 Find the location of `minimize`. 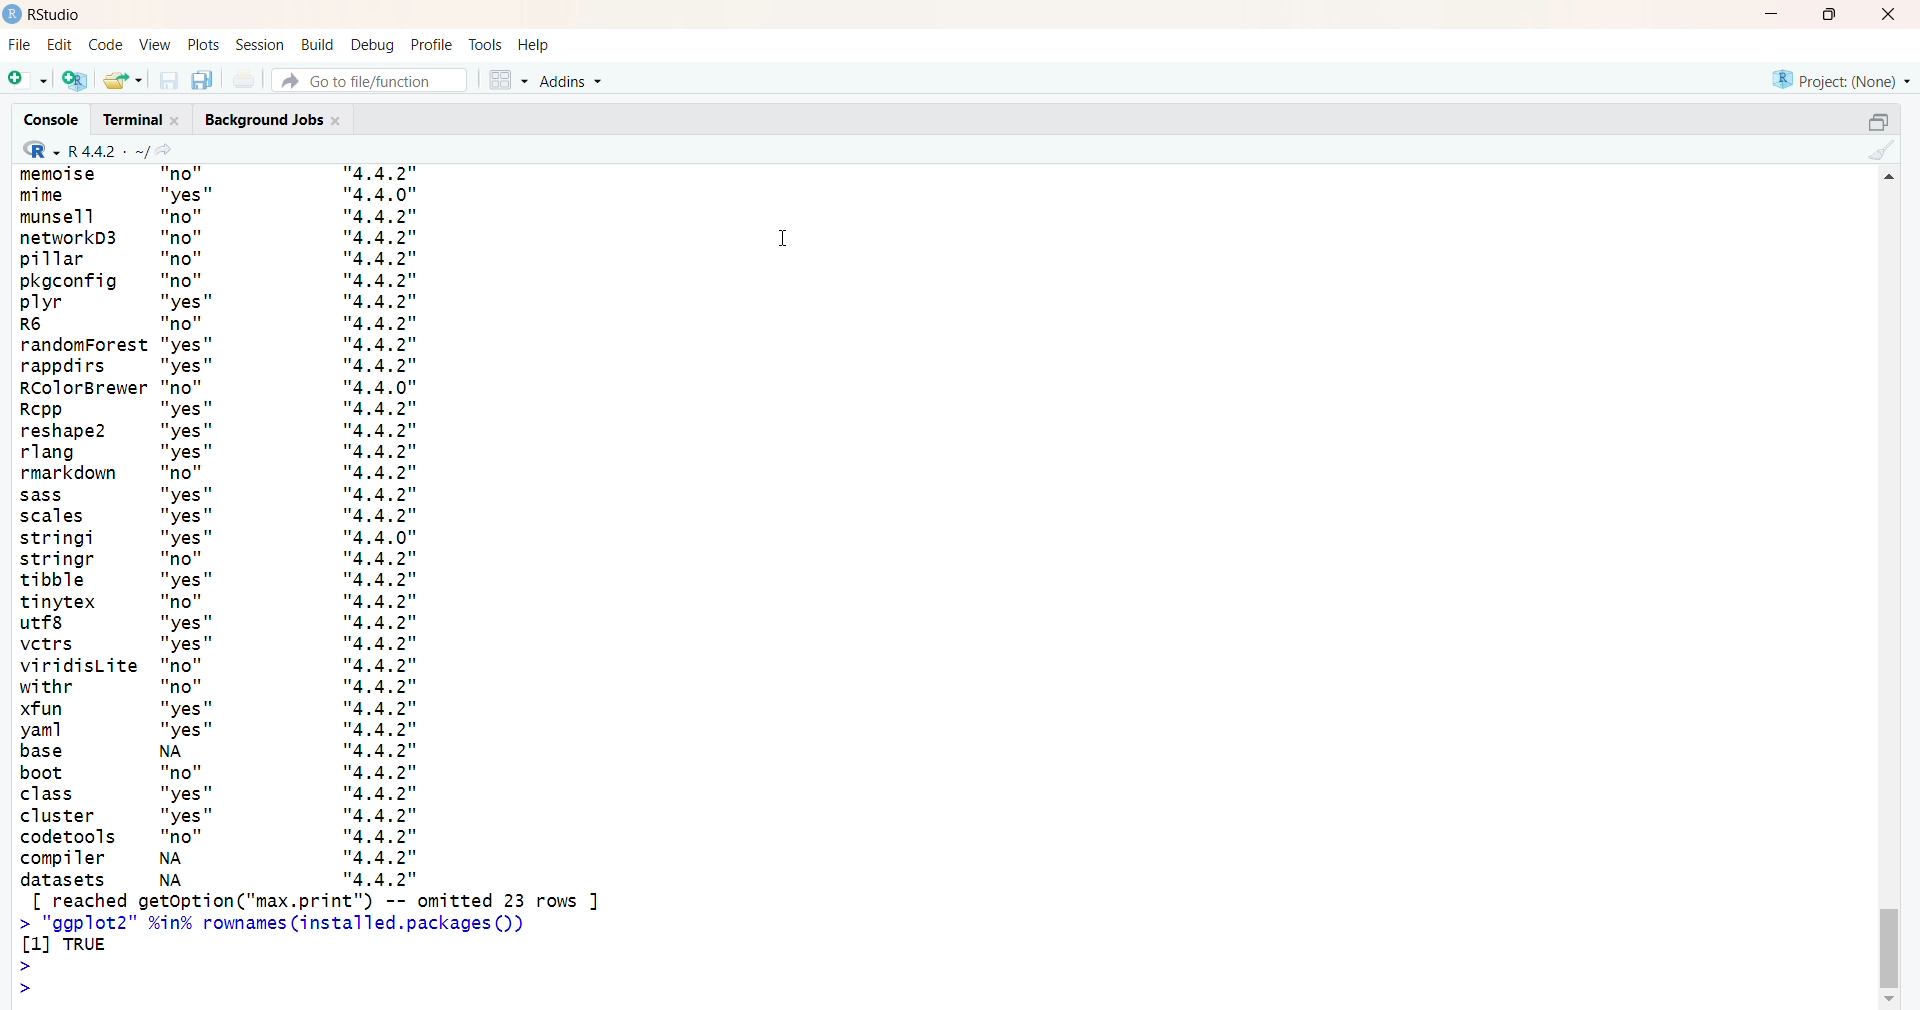

minimize is located at coordinates (1767, 14).